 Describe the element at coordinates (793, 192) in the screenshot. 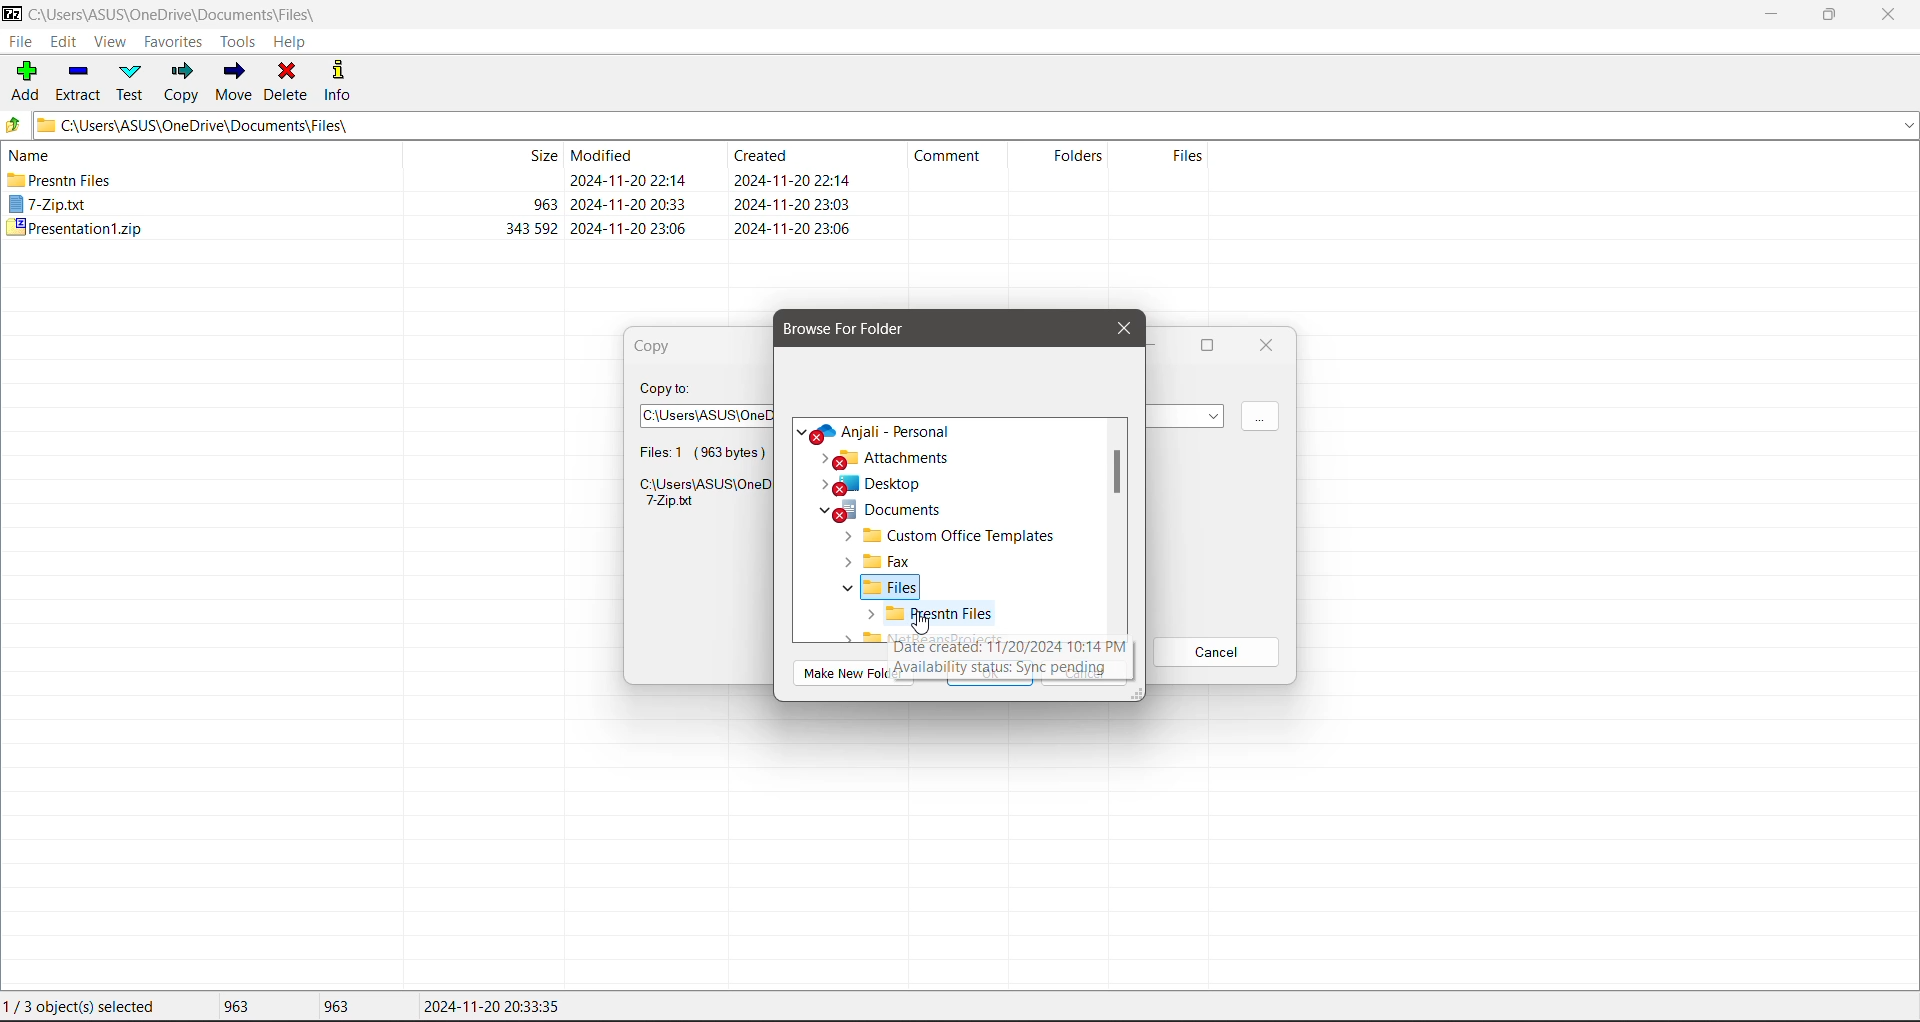

I see `File Created Date` at that location.